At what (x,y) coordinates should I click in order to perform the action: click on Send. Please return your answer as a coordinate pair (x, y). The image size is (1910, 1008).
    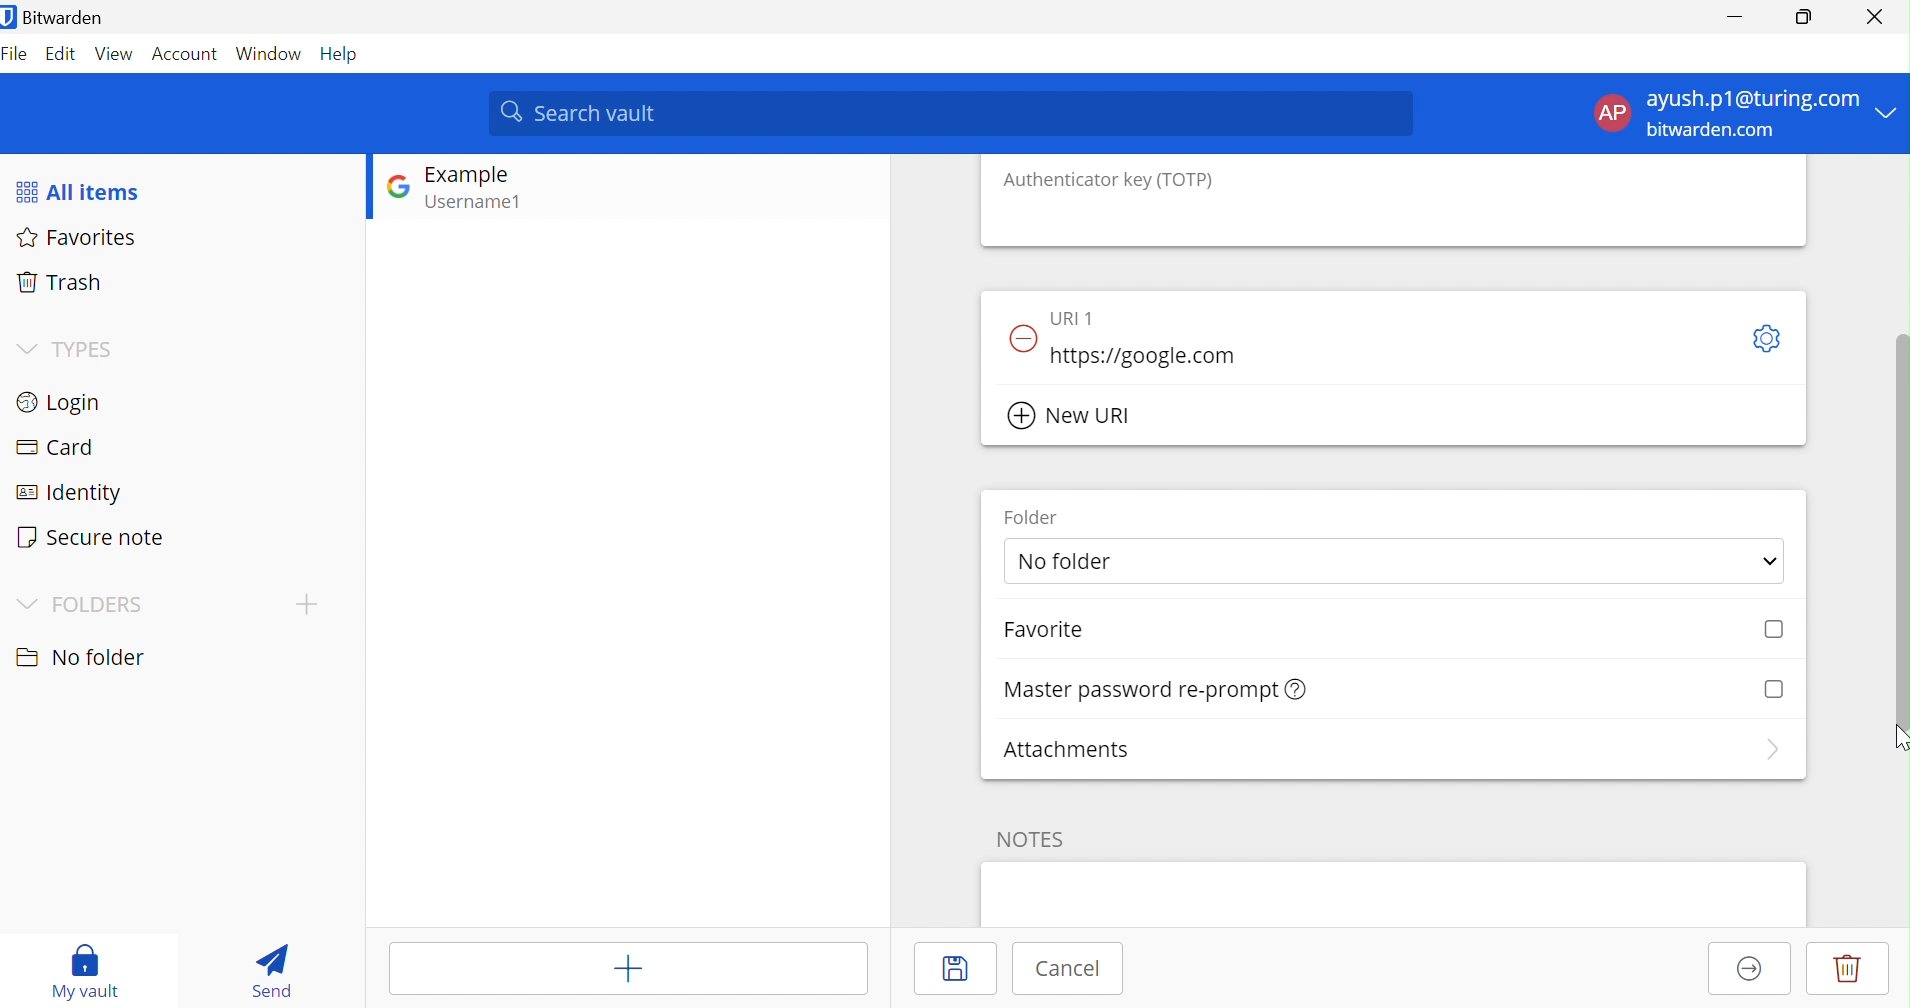
    Looking at the image, I should click on (266, 968).